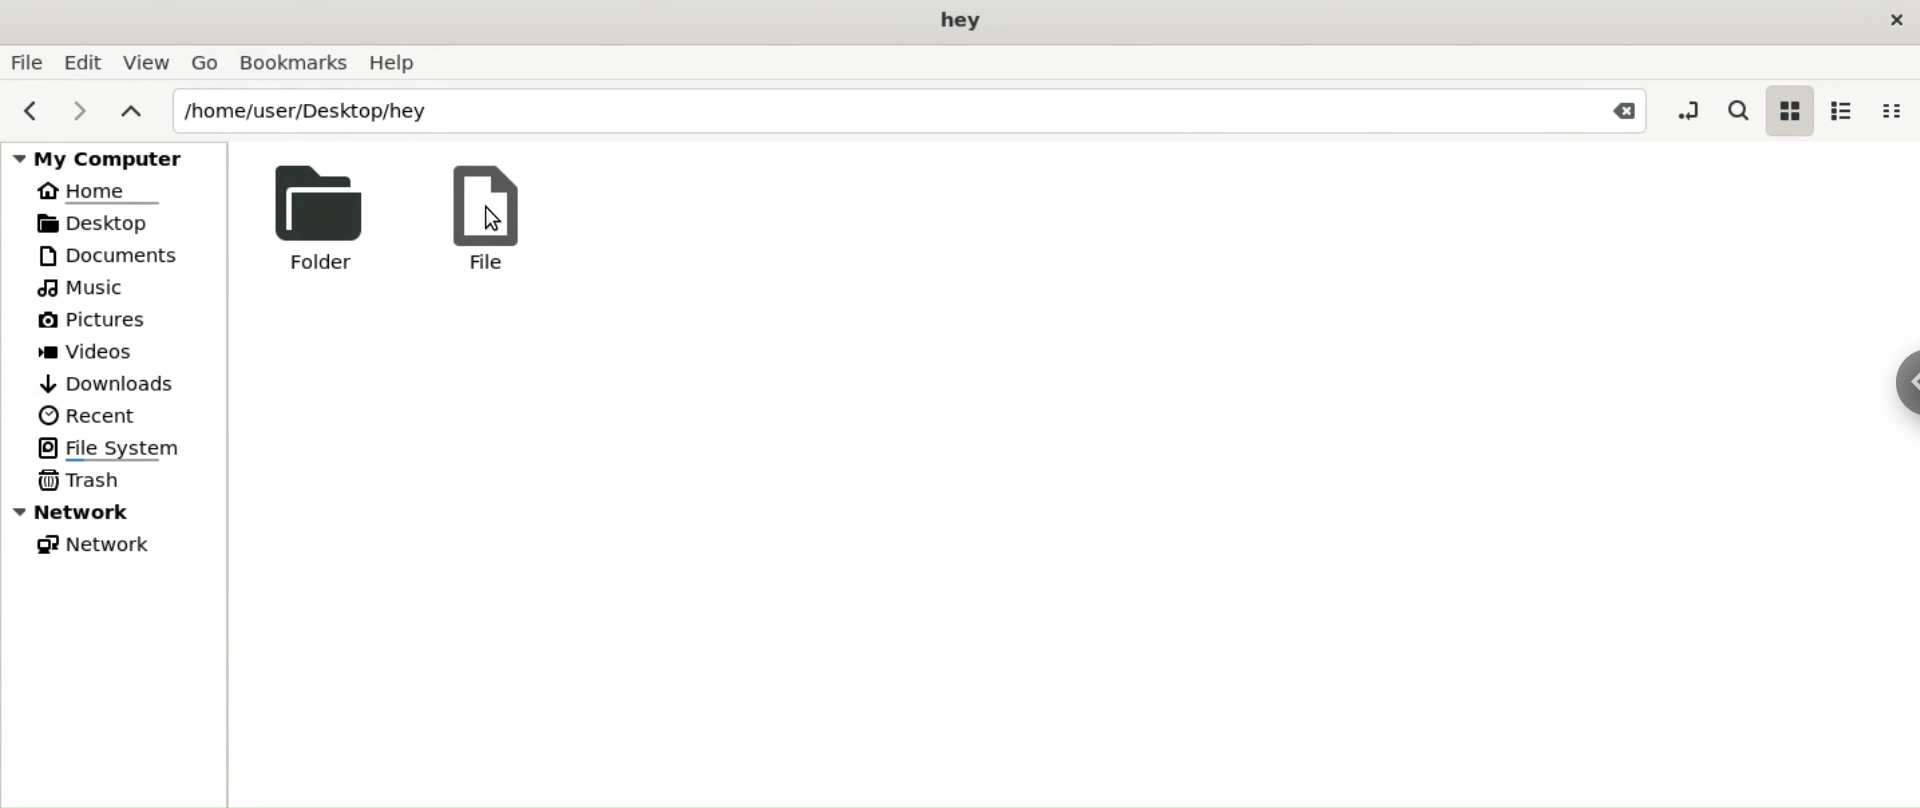  I want to click on /home/user/Desktop/hey, so click(862, 112).